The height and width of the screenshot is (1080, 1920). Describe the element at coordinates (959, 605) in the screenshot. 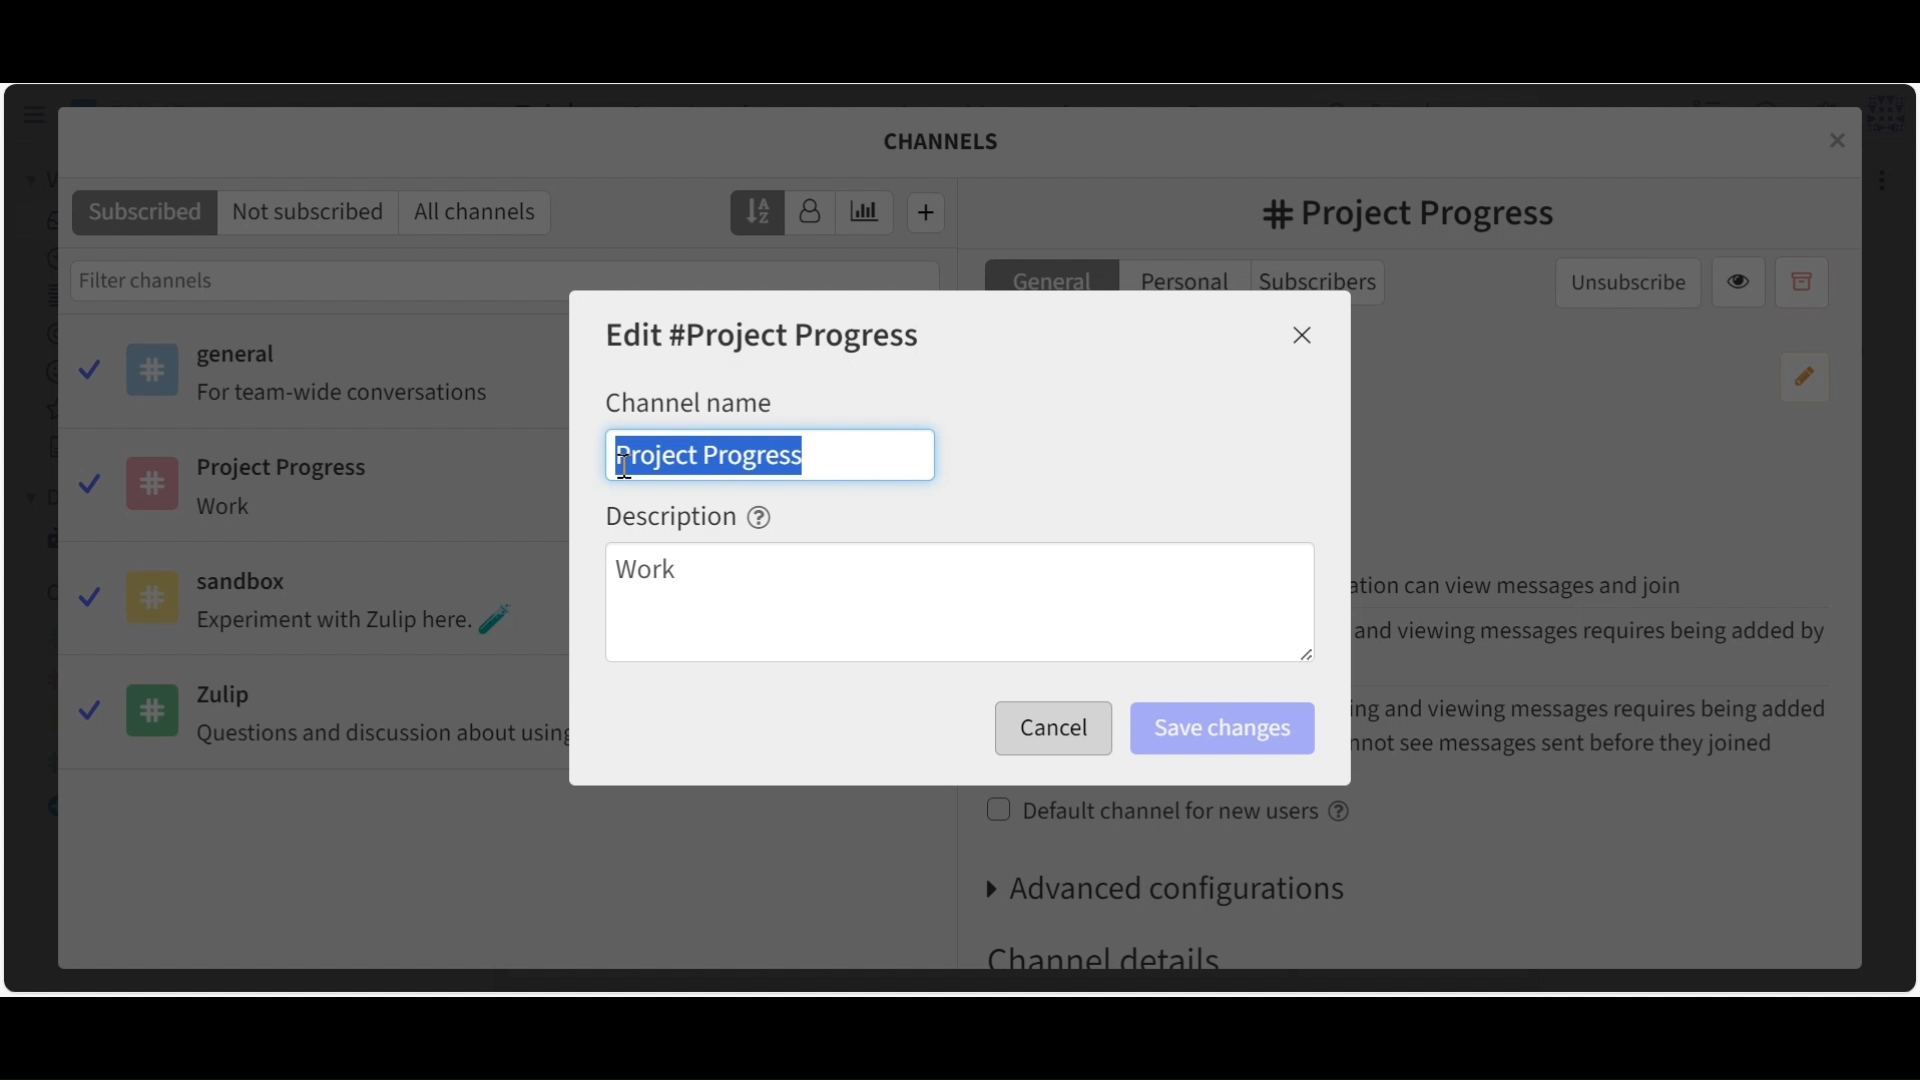

I see `Description Field` at that location.